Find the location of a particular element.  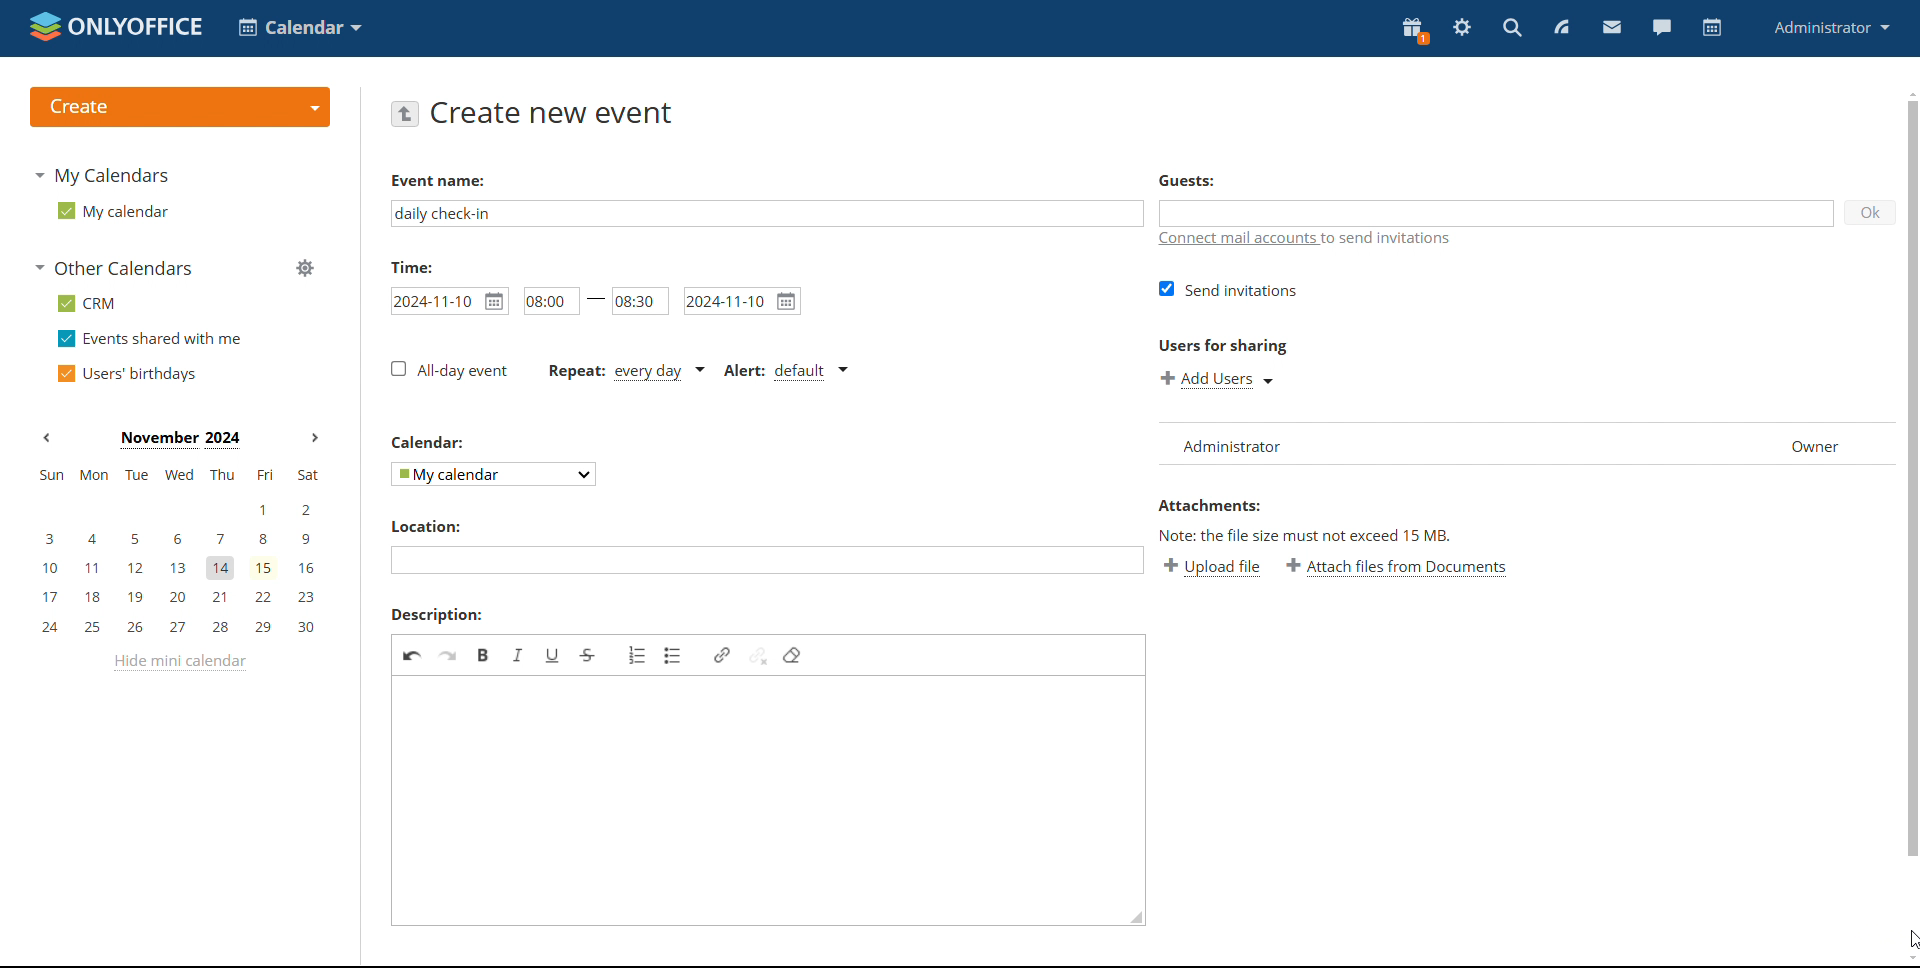

resize box is located at coordinates (1137, 918).